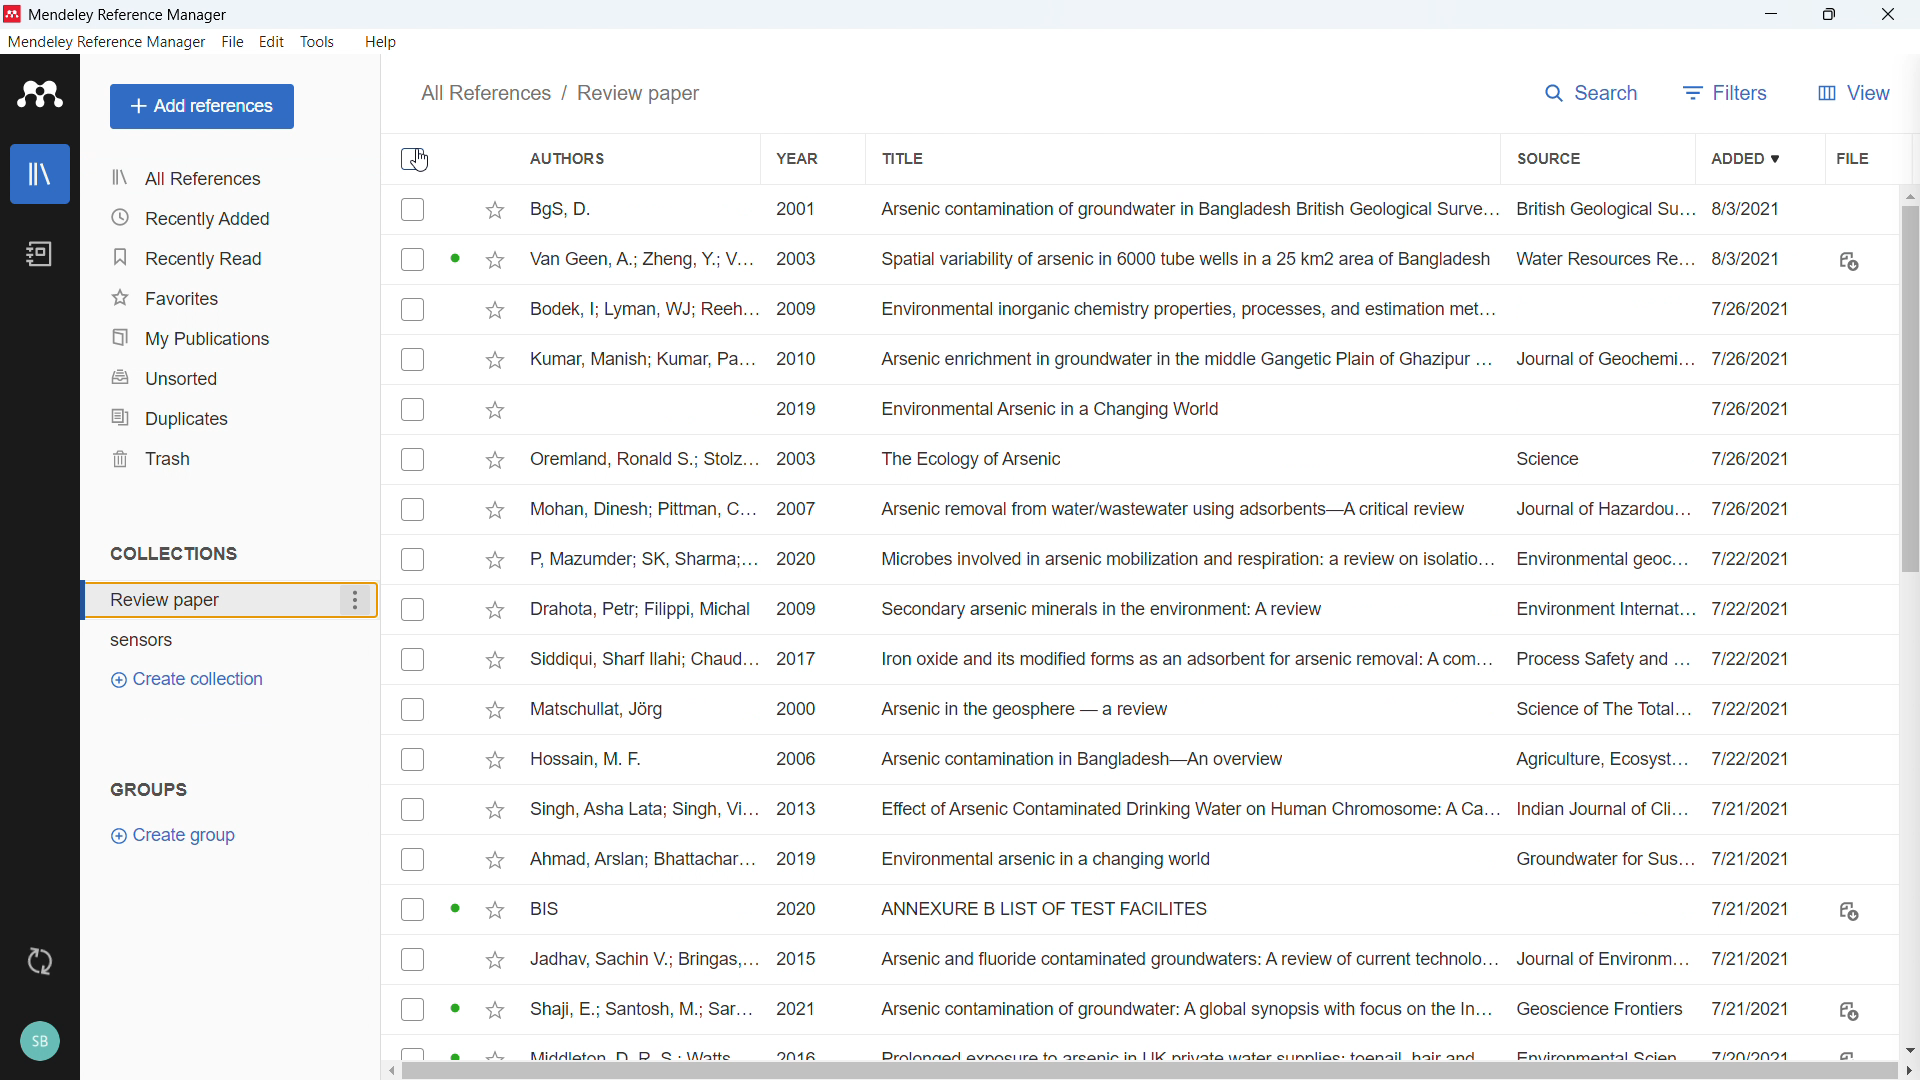 The width and height of the screenshot is (1920, 1080). What do you see at coordinates (39, 255) in the screenshot?
I see `Notebook ` at bounding box center [39, 255].